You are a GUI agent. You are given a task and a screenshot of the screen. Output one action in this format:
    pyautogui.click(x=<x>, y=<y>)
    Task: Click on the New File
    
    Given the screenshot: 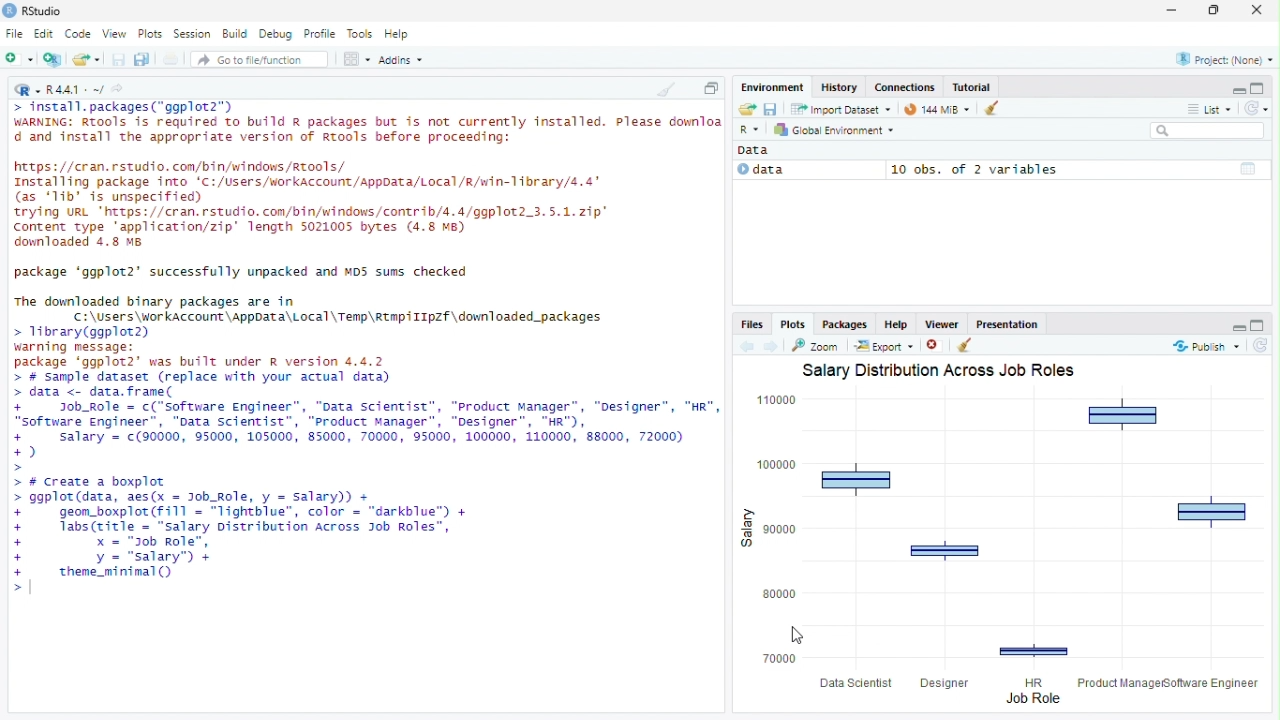 What is the action you would take?
    pyautogui.click(x=20, y=59)
    